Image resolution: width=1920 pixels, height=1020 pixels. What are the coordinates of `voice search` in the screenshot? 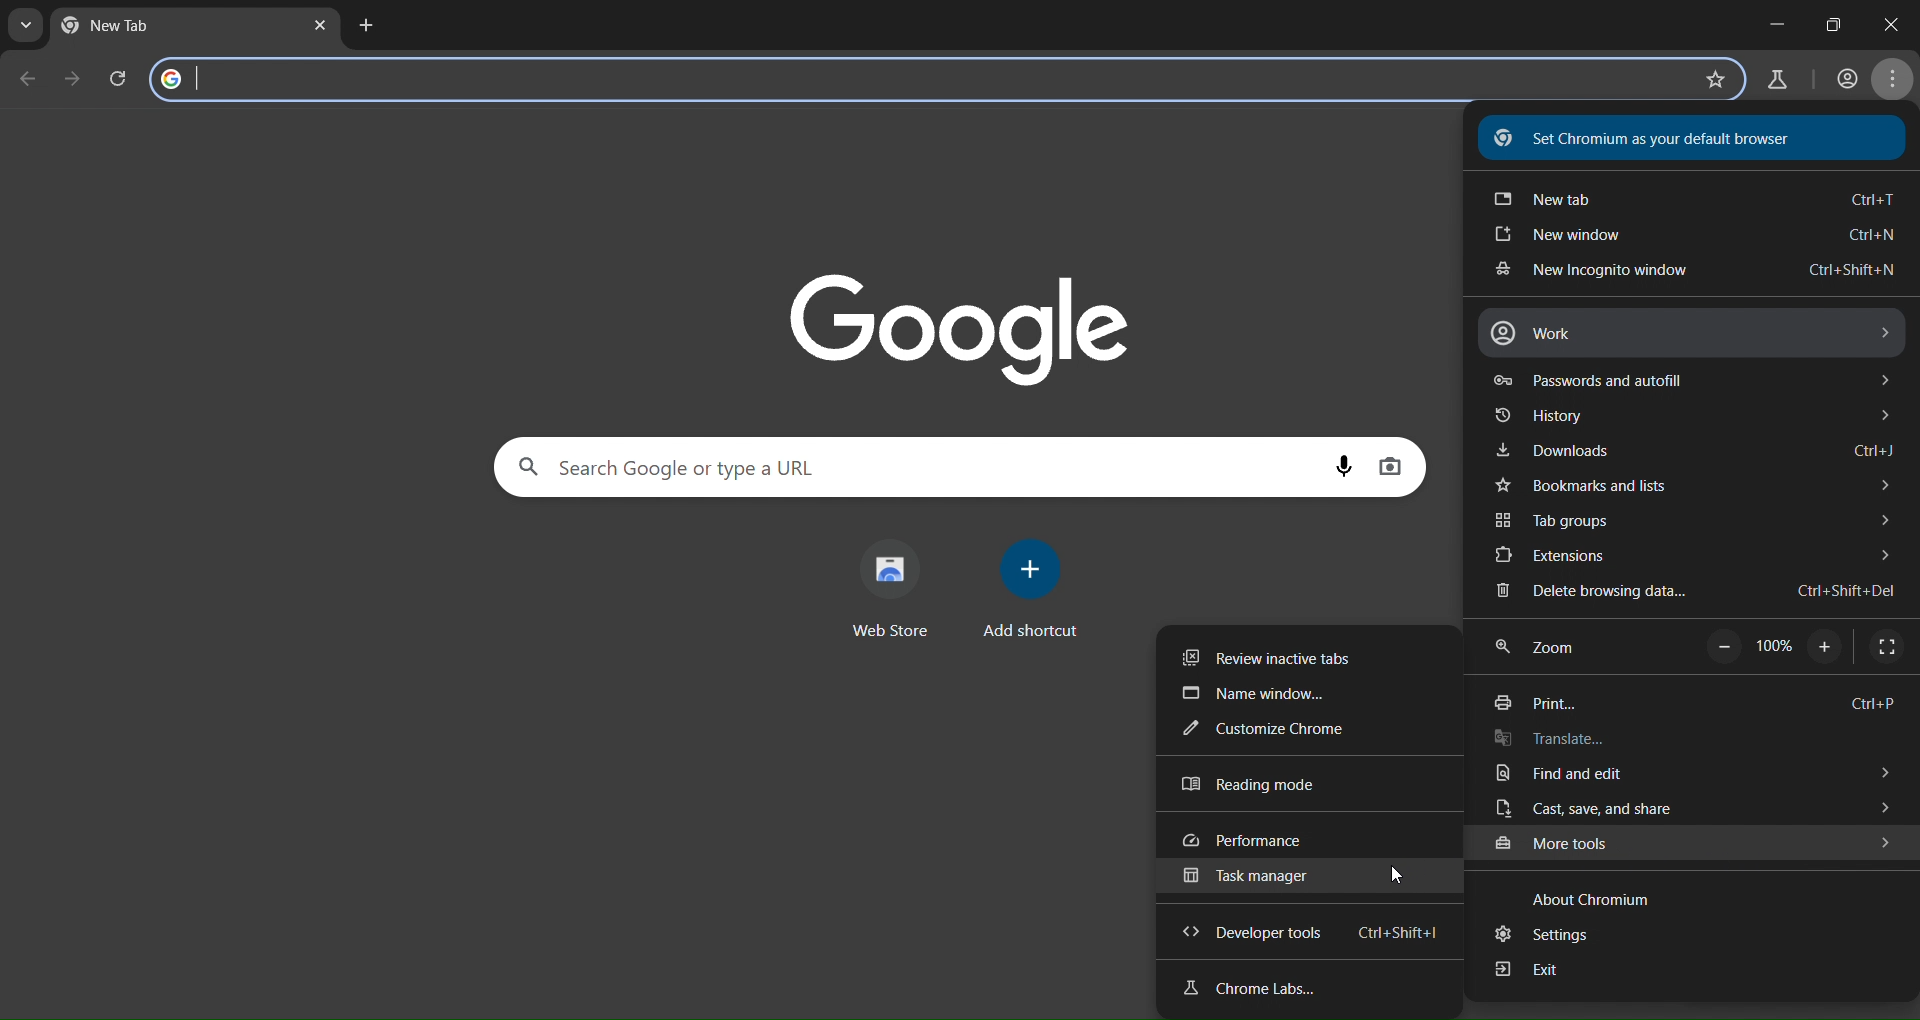 It's located at (1346, 465).